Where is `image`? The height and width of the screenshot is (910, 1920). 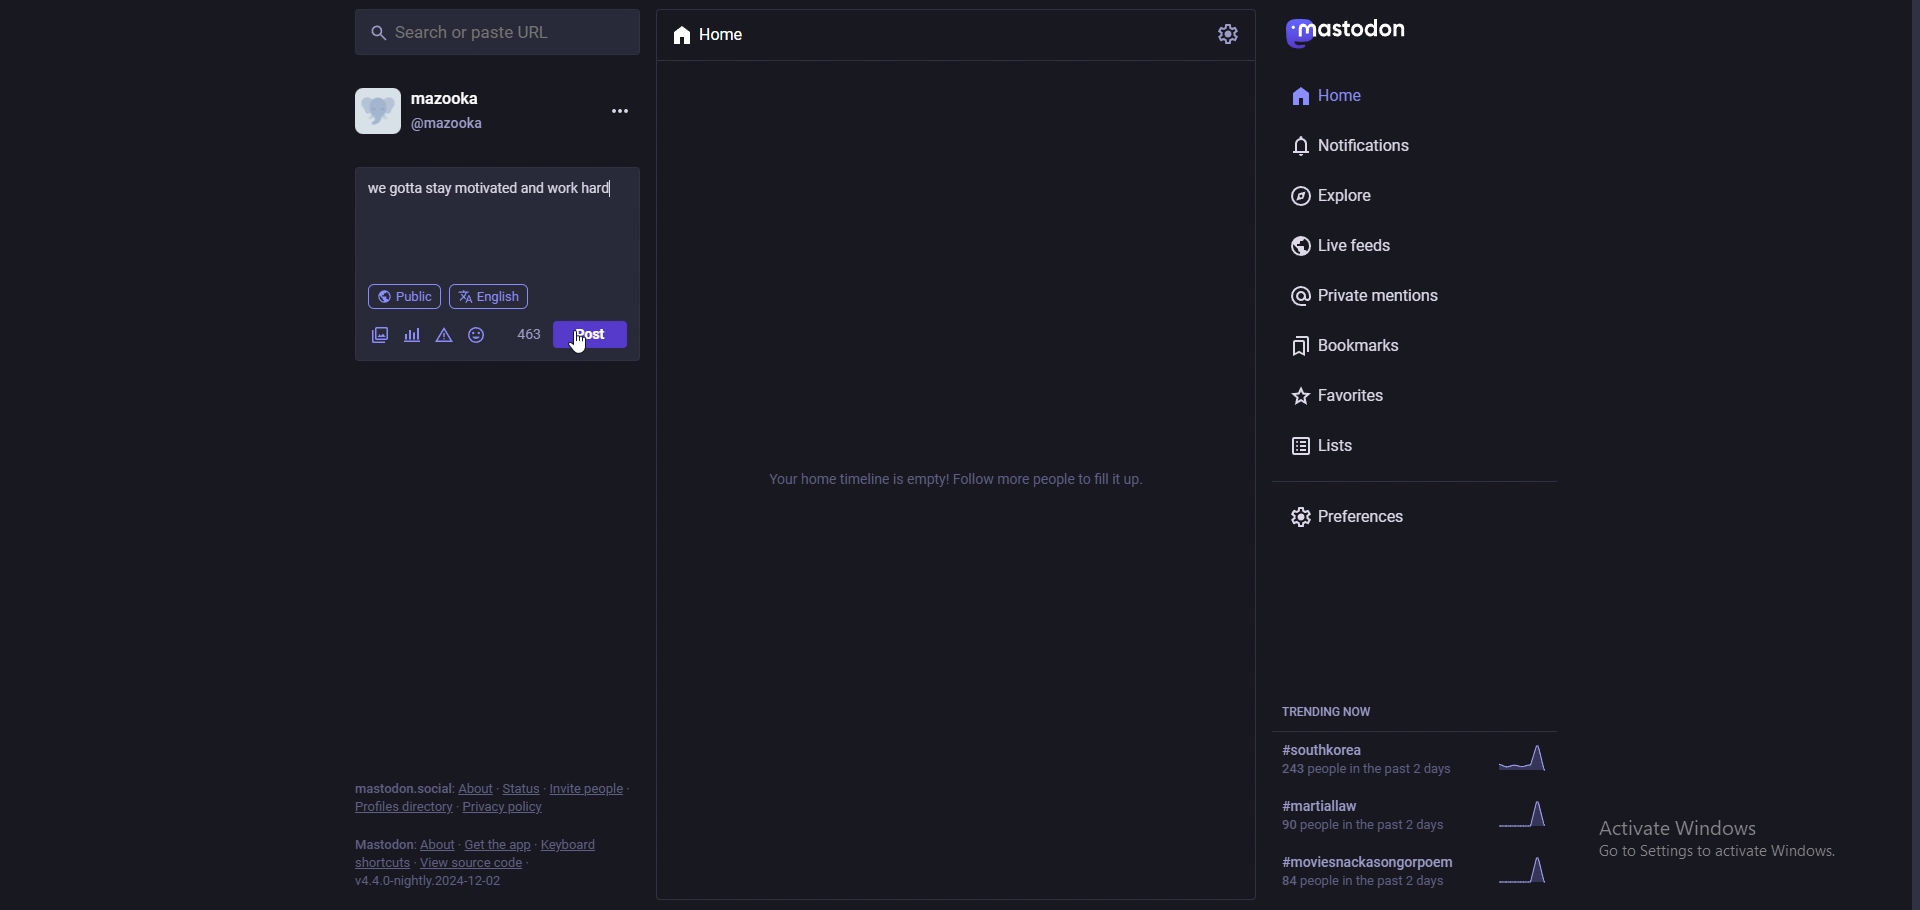 image is located at coordinates (379, 334).